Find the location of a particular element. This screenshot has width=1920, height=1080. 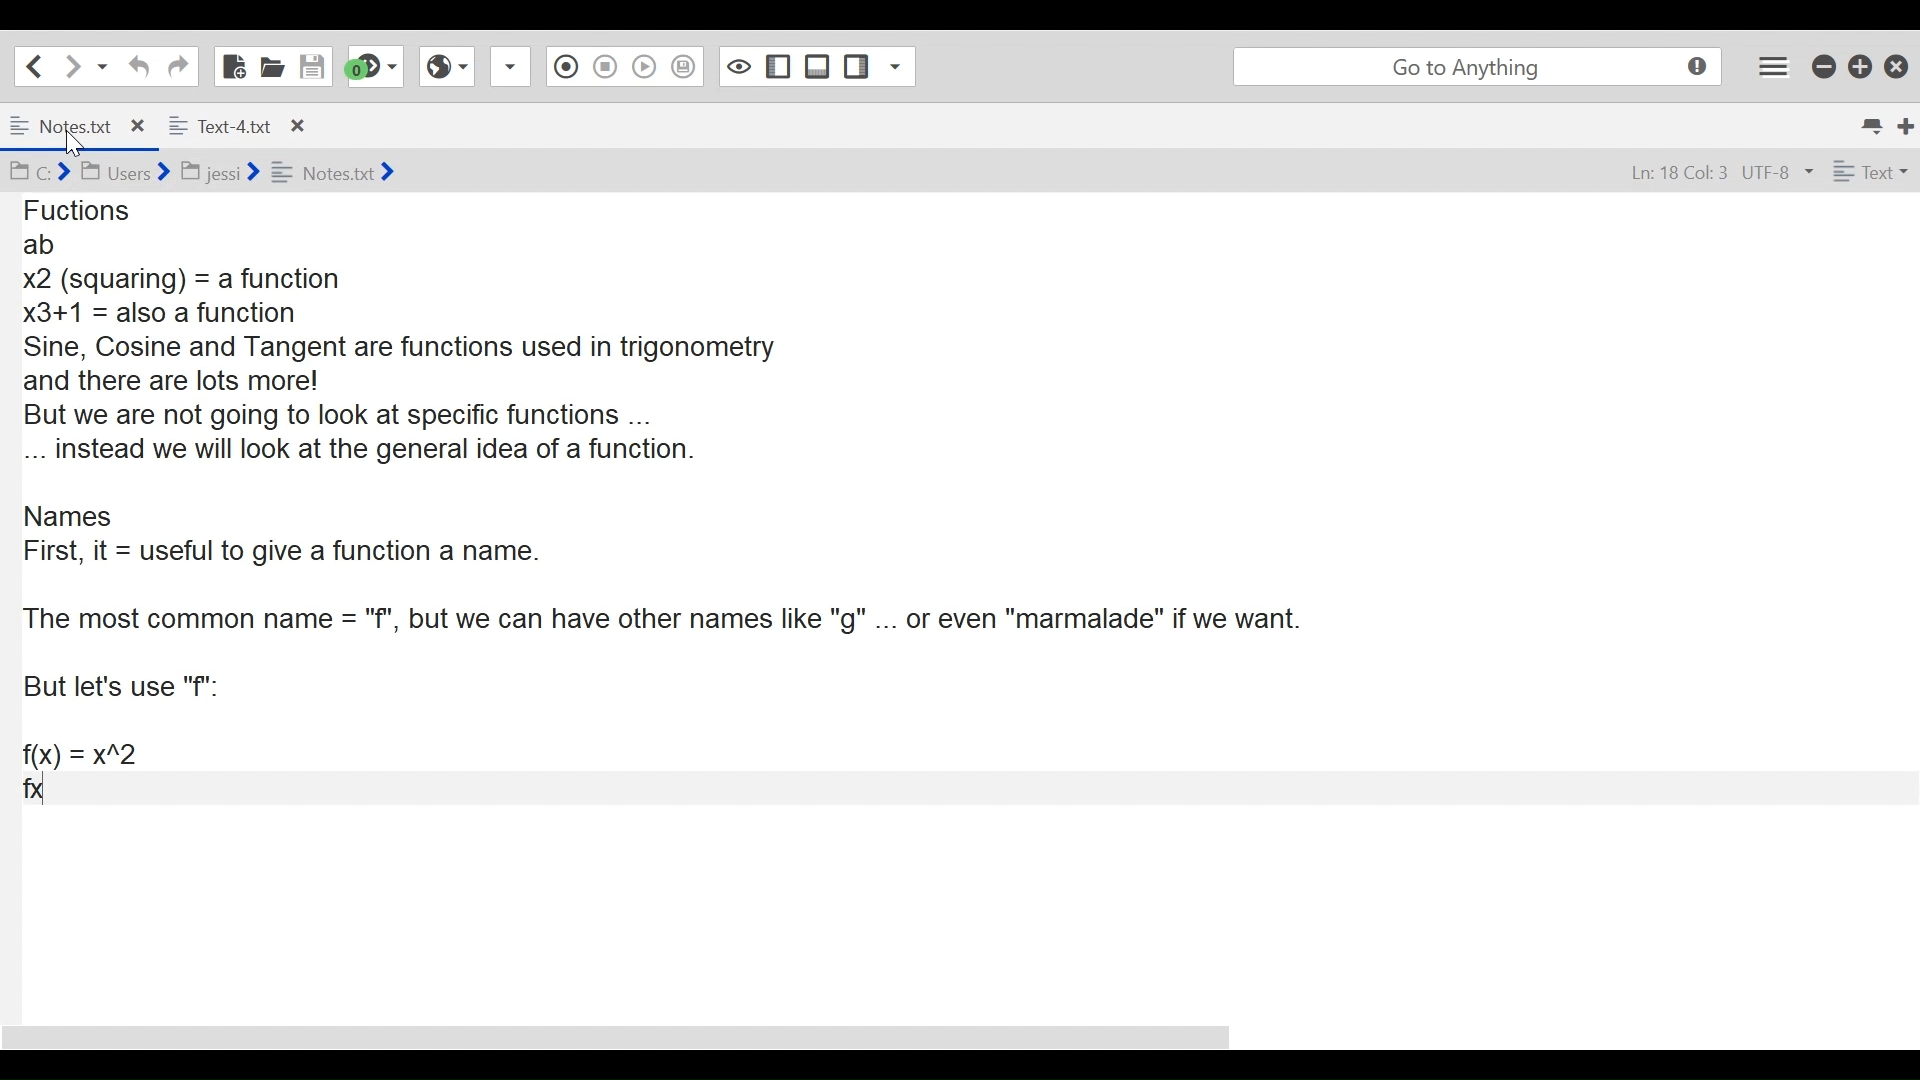

jessi is located at coordinates (222, 168).